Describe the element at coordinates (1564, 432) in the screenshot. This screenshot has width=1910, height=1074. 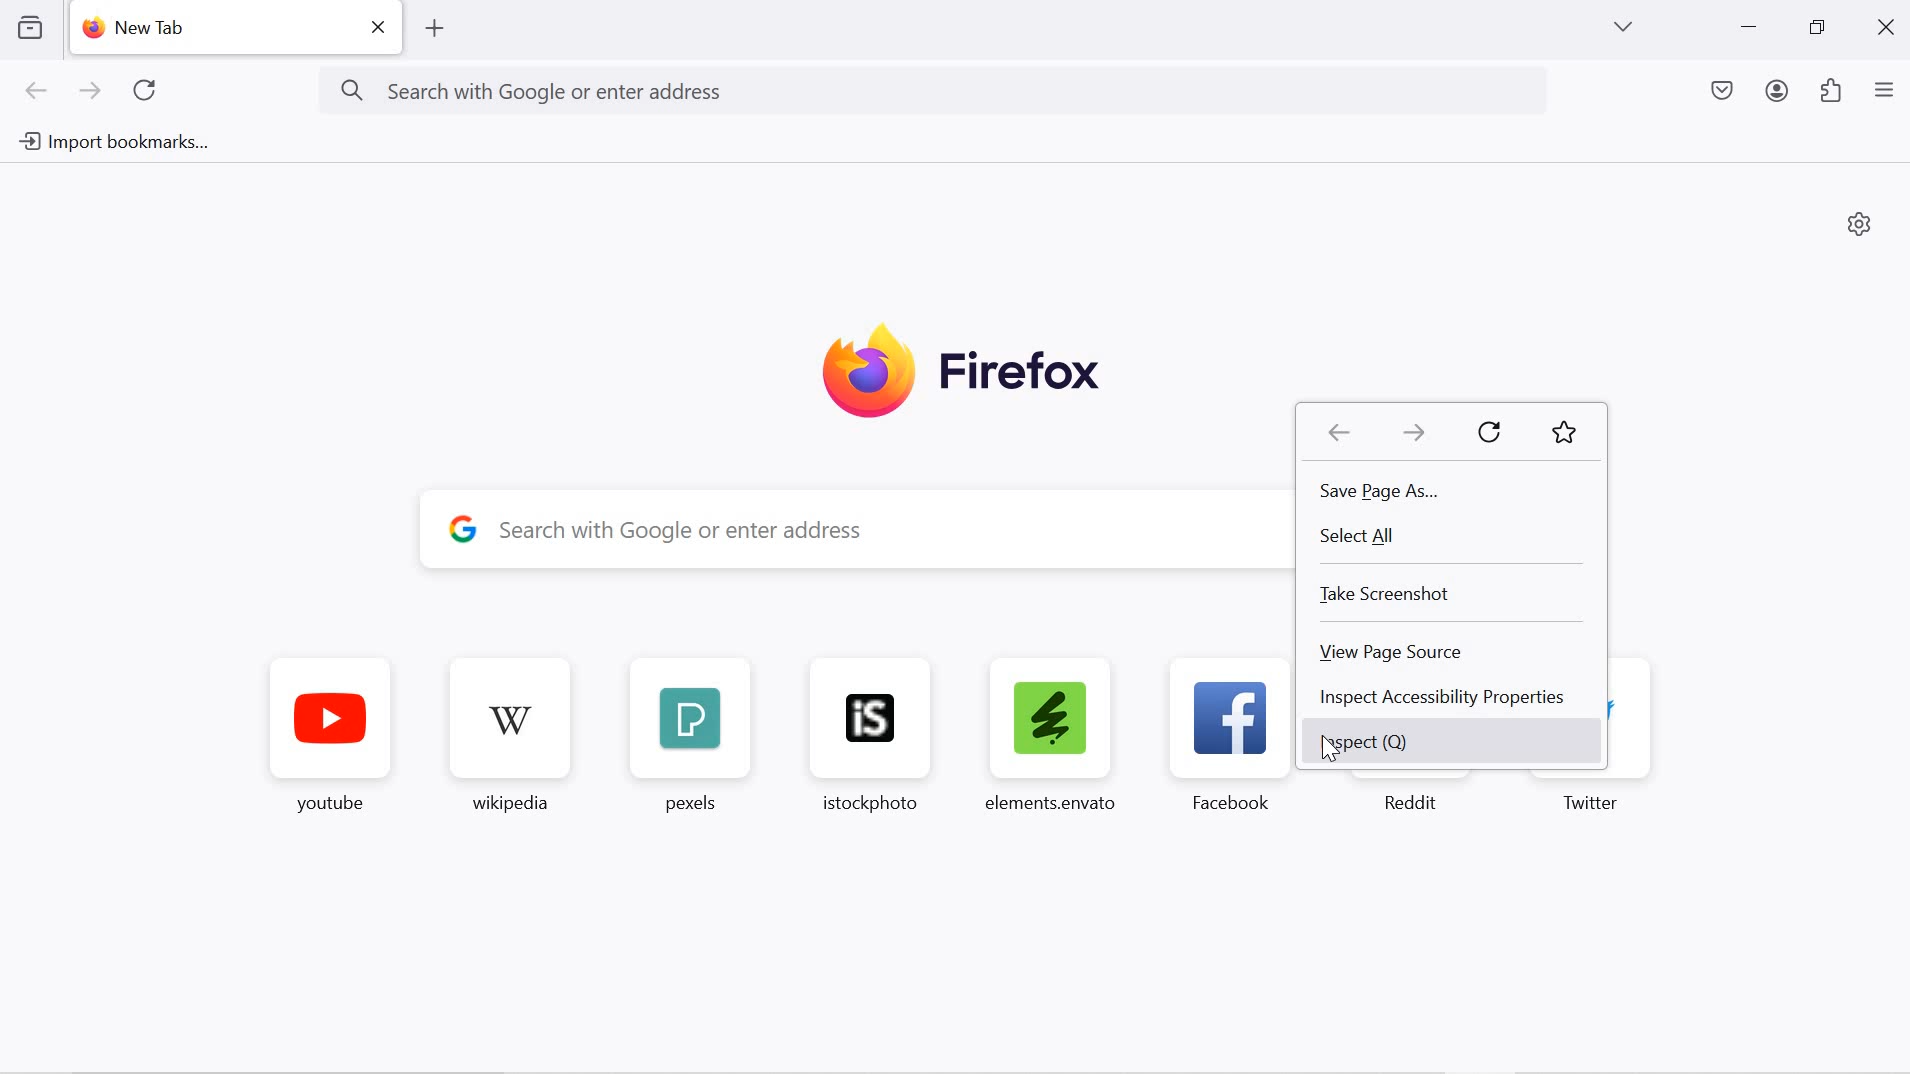
I see `bookmark page` at that location.